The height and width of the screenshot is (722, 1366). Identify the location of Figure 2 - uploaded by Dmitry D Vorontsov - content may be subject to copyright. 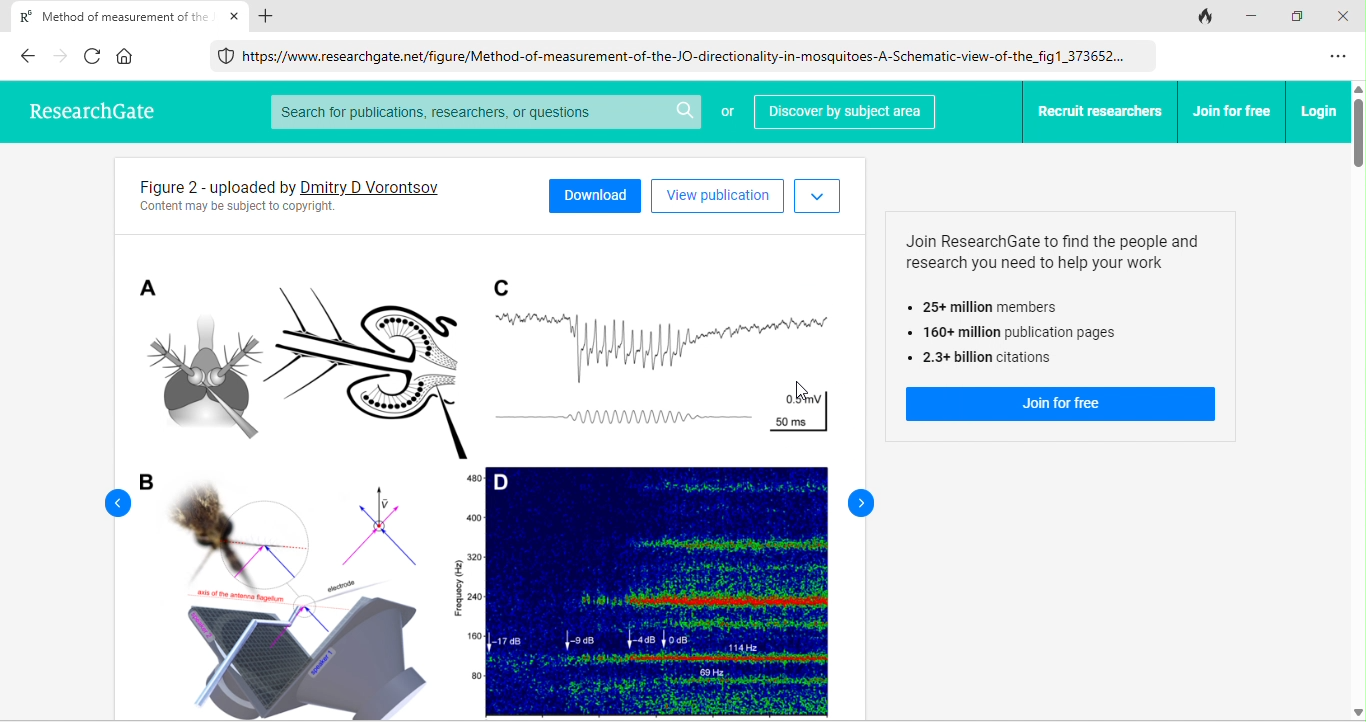
(318, 195).